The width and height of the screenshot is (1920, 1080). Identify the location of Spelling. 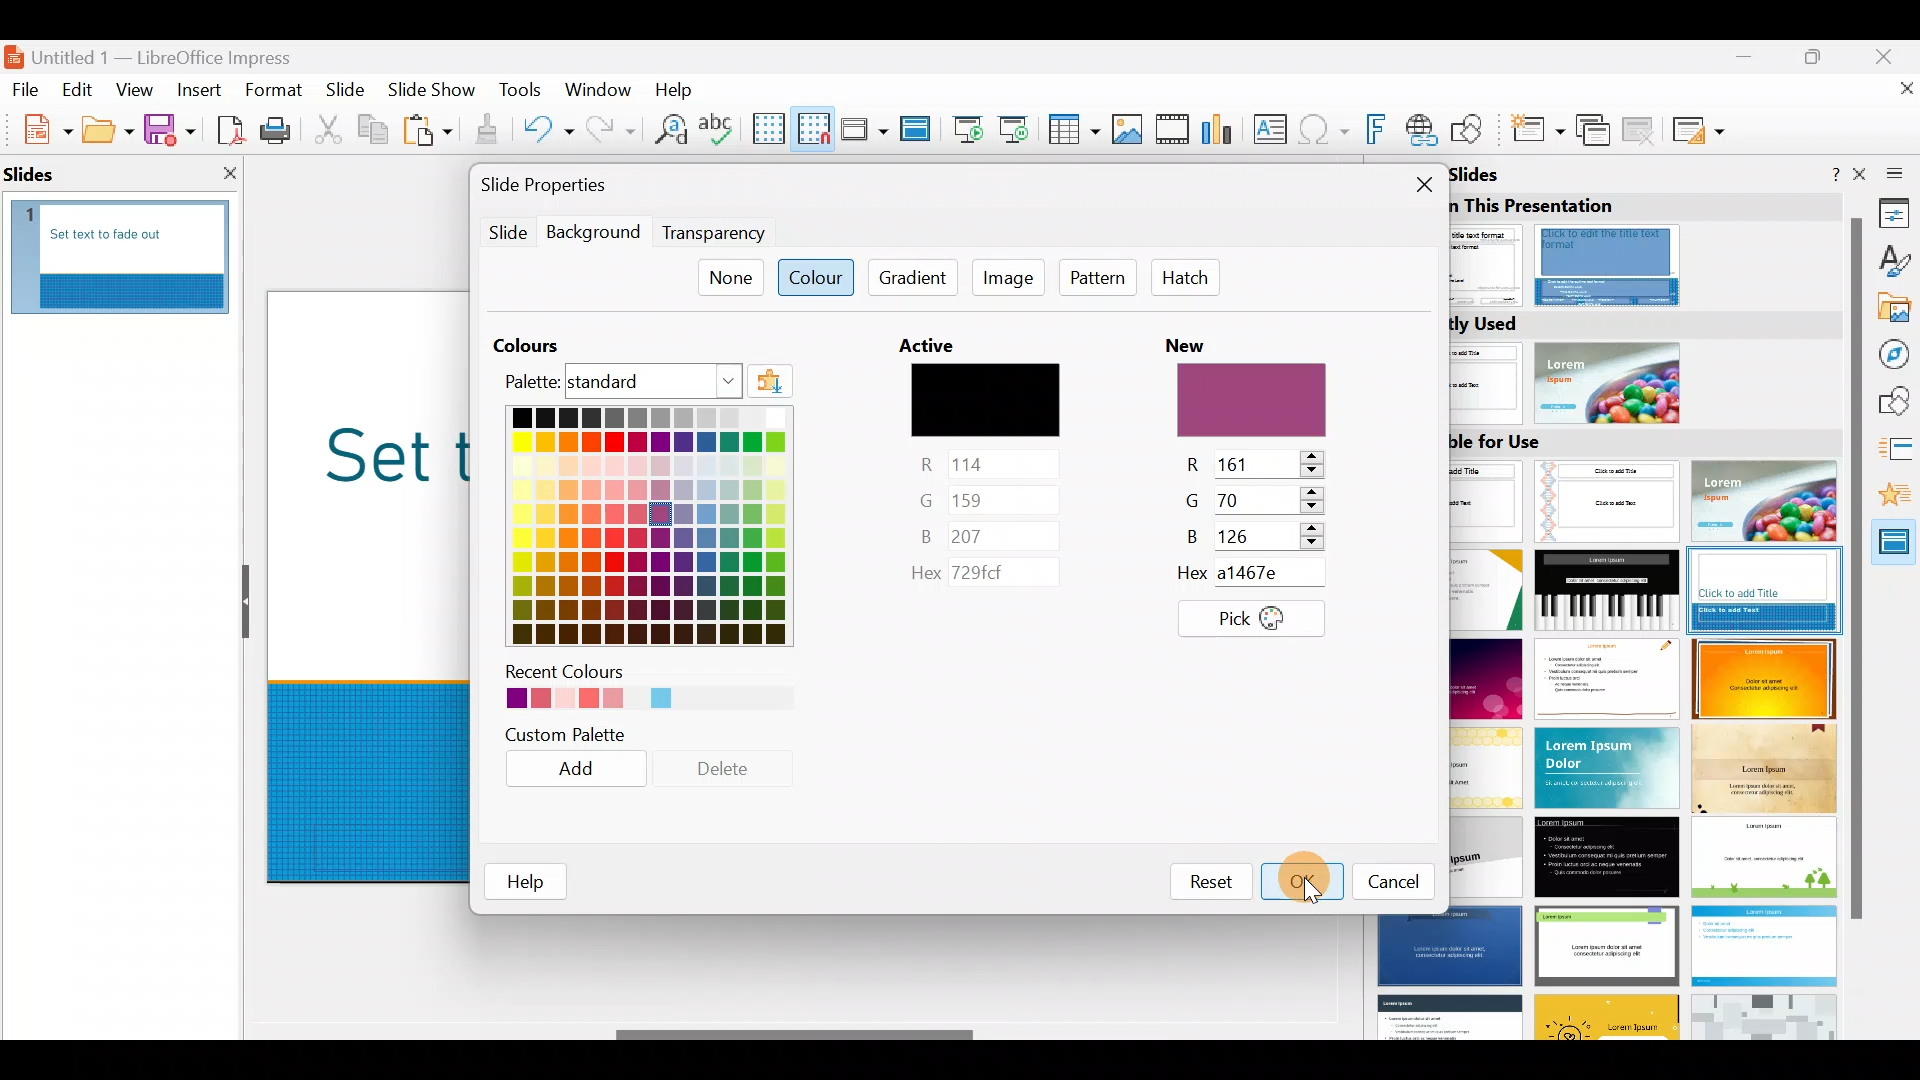
(719, 128).